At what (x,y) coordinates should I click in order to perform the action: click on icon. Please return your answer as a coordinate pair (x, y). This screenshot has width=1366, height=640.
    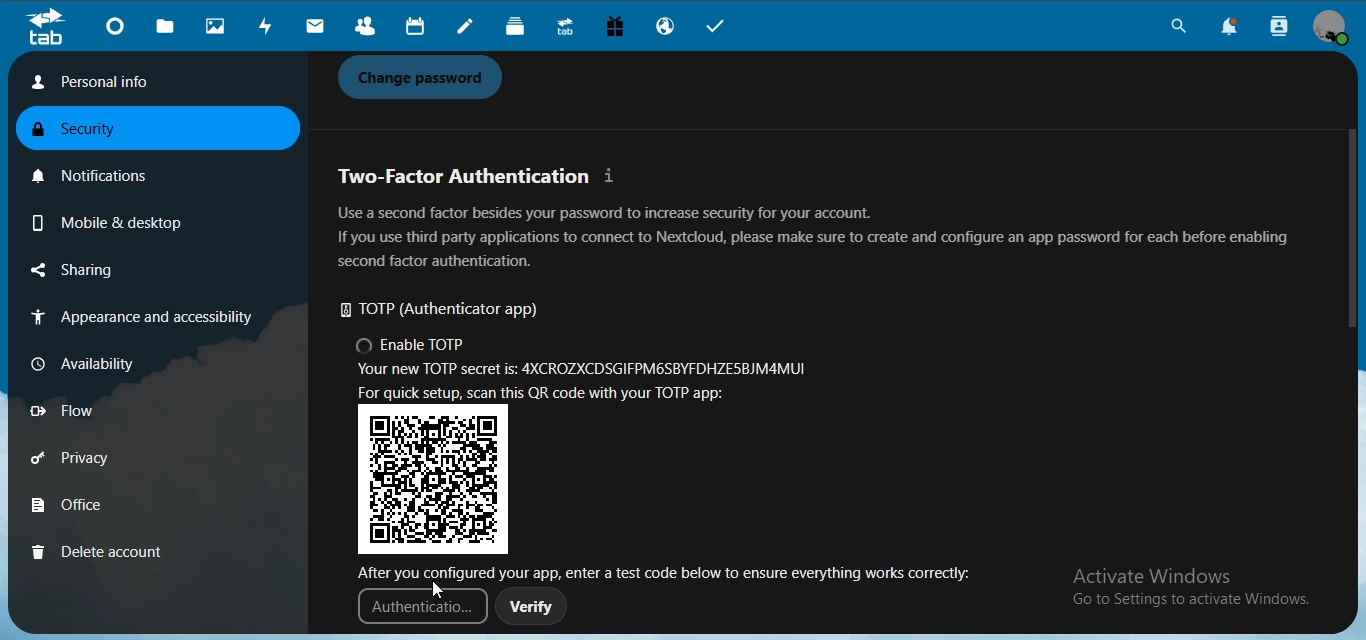
    Looking at the image, I should click on (45, 27).